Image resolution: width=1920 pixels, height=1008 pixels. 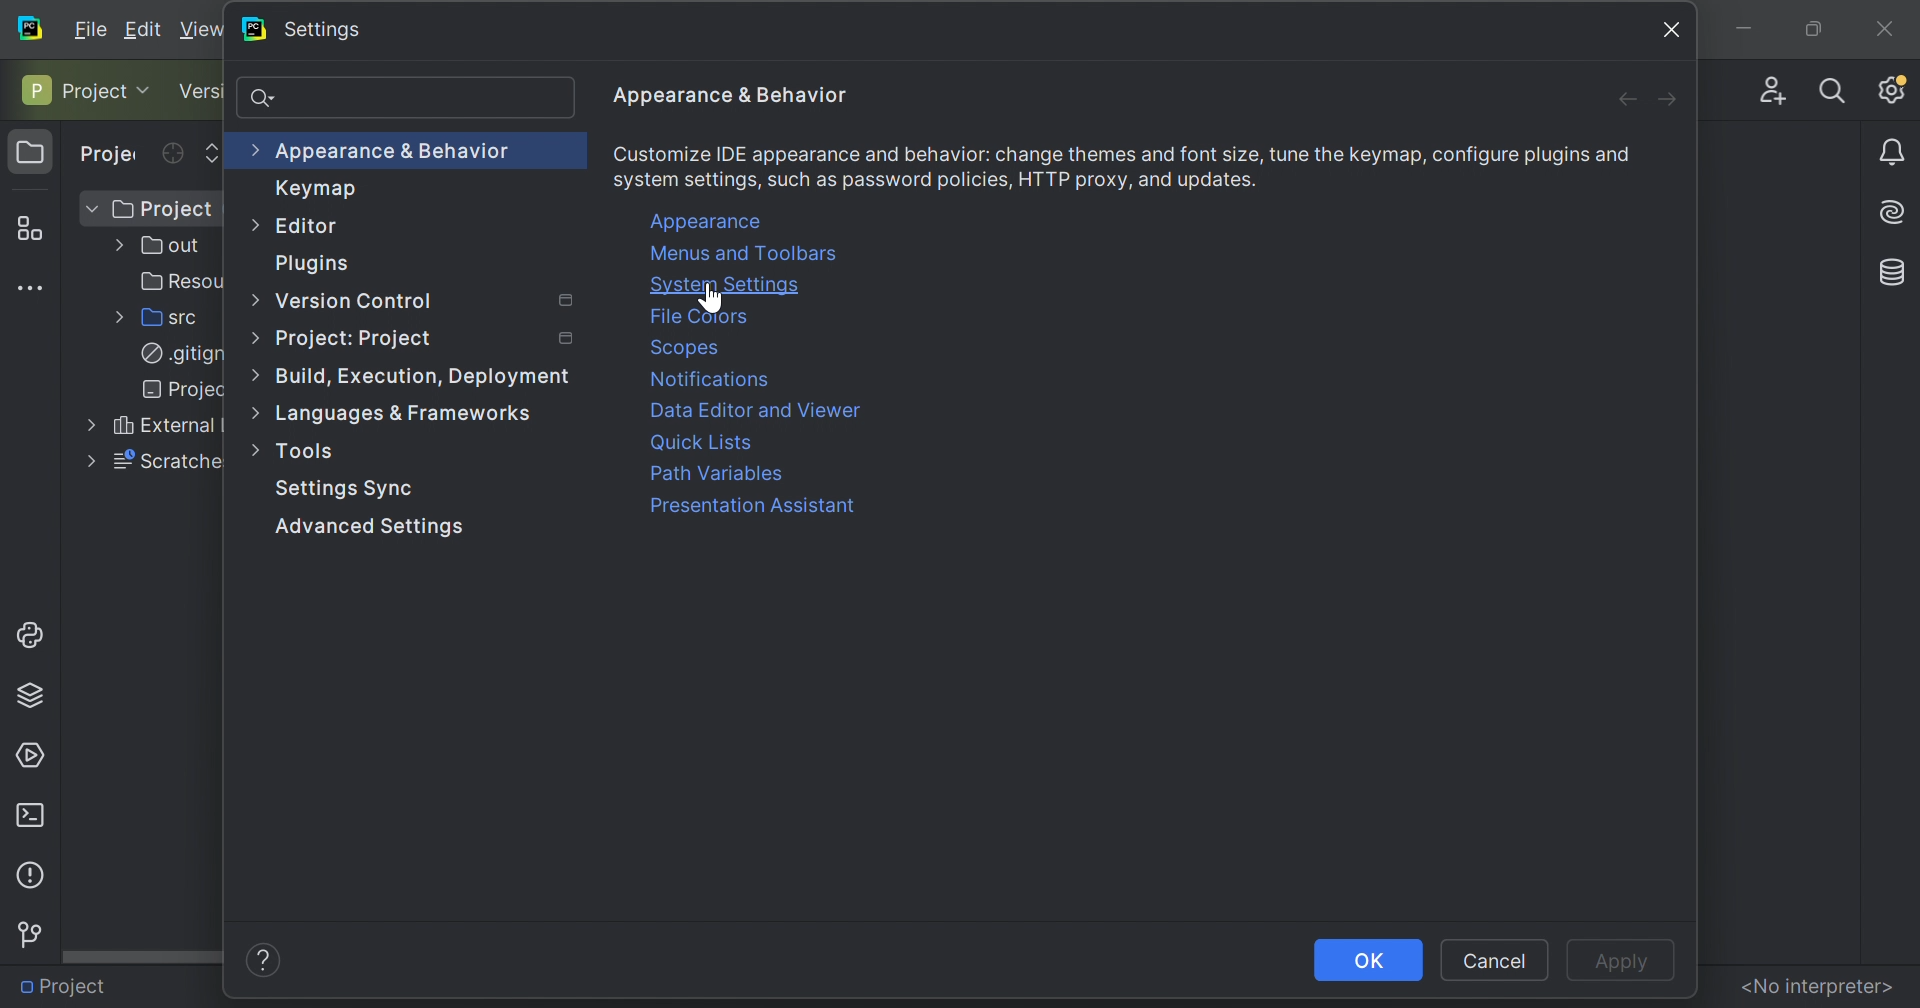 I want to click on Version control, so click(x=201, y=92).